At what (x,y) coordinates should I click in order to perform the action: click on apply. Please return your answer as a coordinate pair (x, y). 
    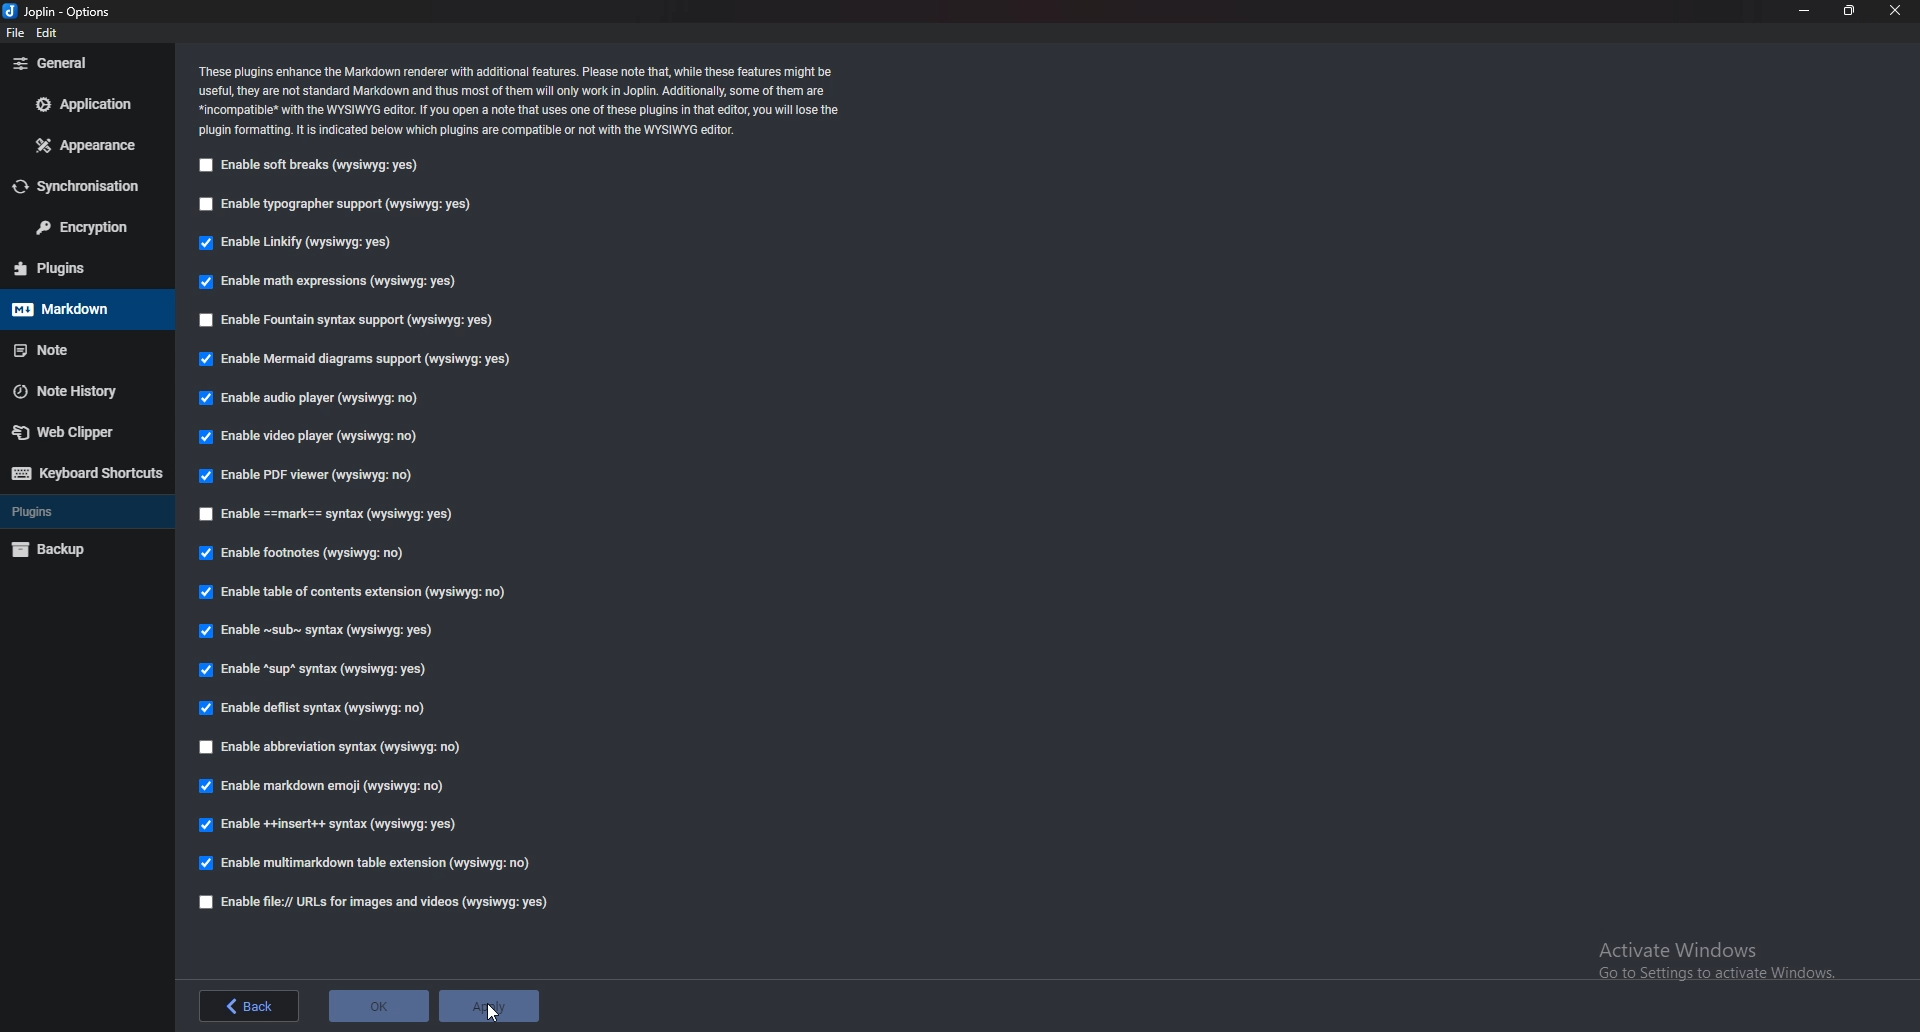
    Looking at the image, I should click on (488, 1004).